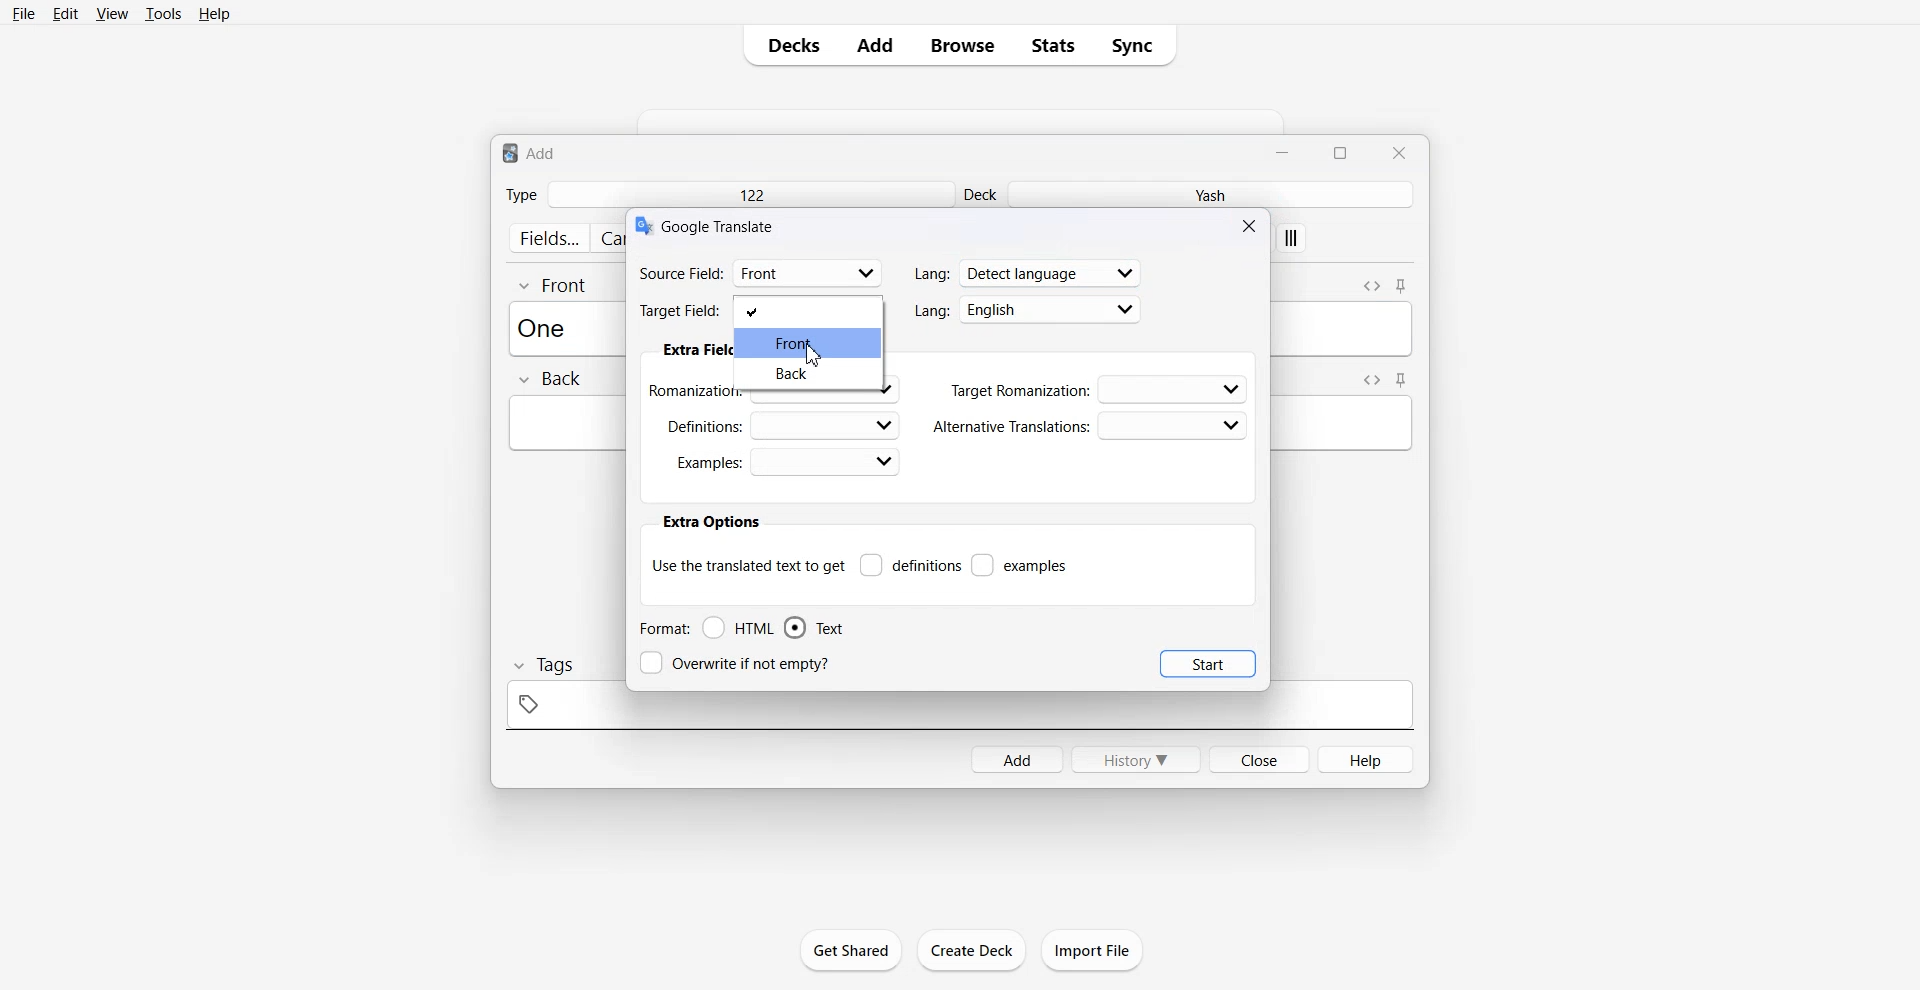  What do you see at coordinates (959, 711) in the screenshot?
I see `tag space` at bounding box center [959, 711].